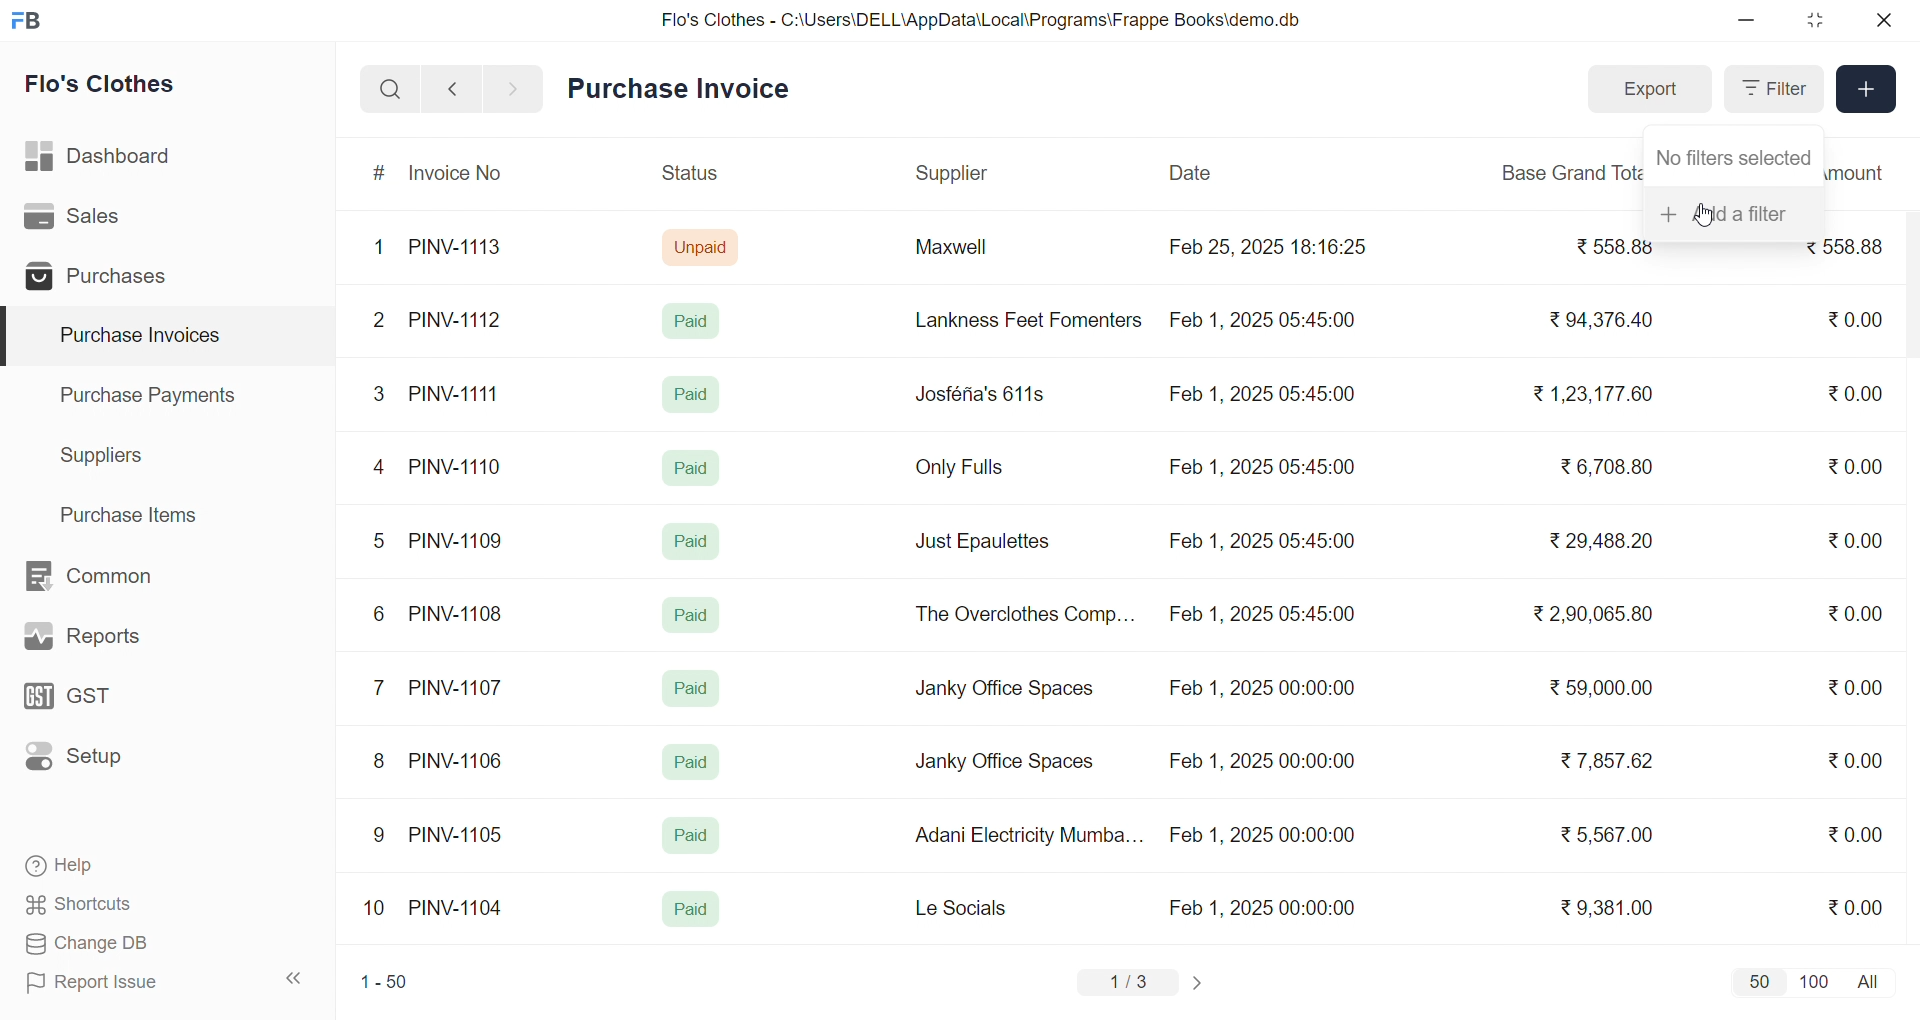 This screenshot has height=1020, width=1920. I want to click on change page, so click(1200, 982).